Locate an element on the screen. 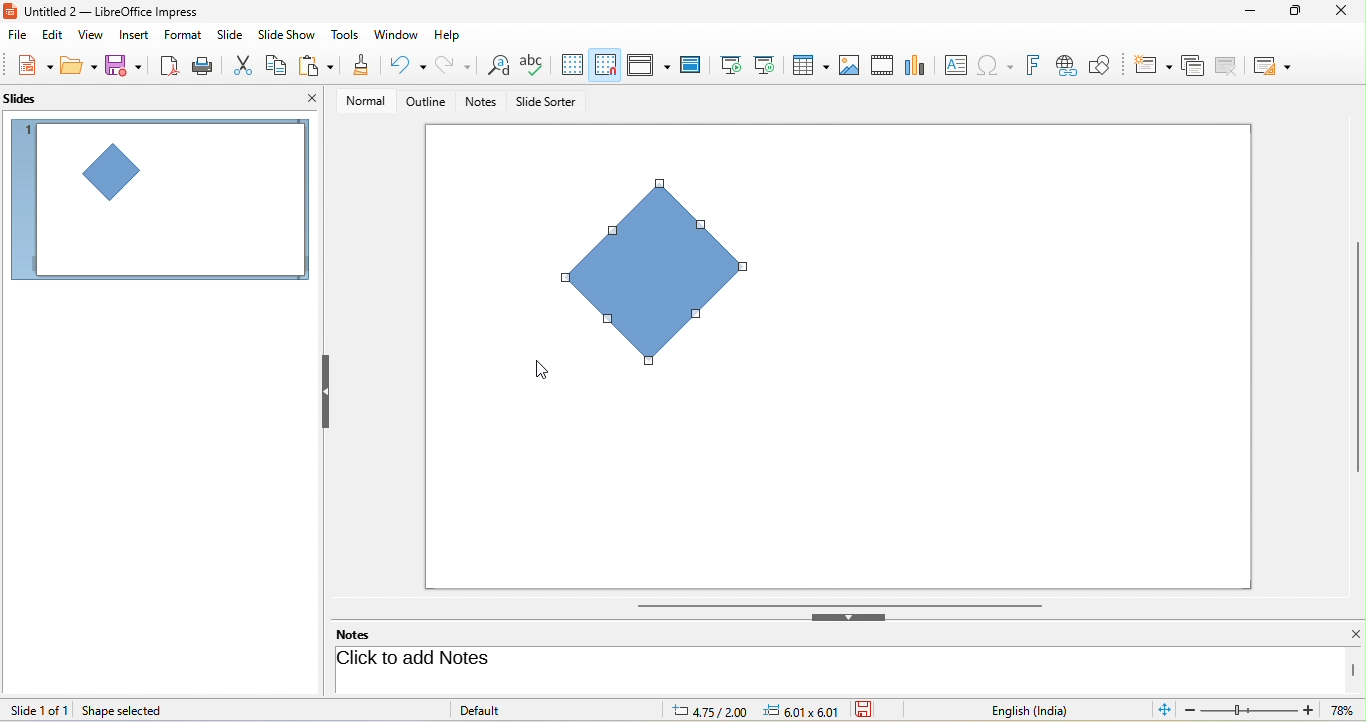 The width and height of the screenshot is (1366, 722). shape selected is located at coordinates (129, 711).